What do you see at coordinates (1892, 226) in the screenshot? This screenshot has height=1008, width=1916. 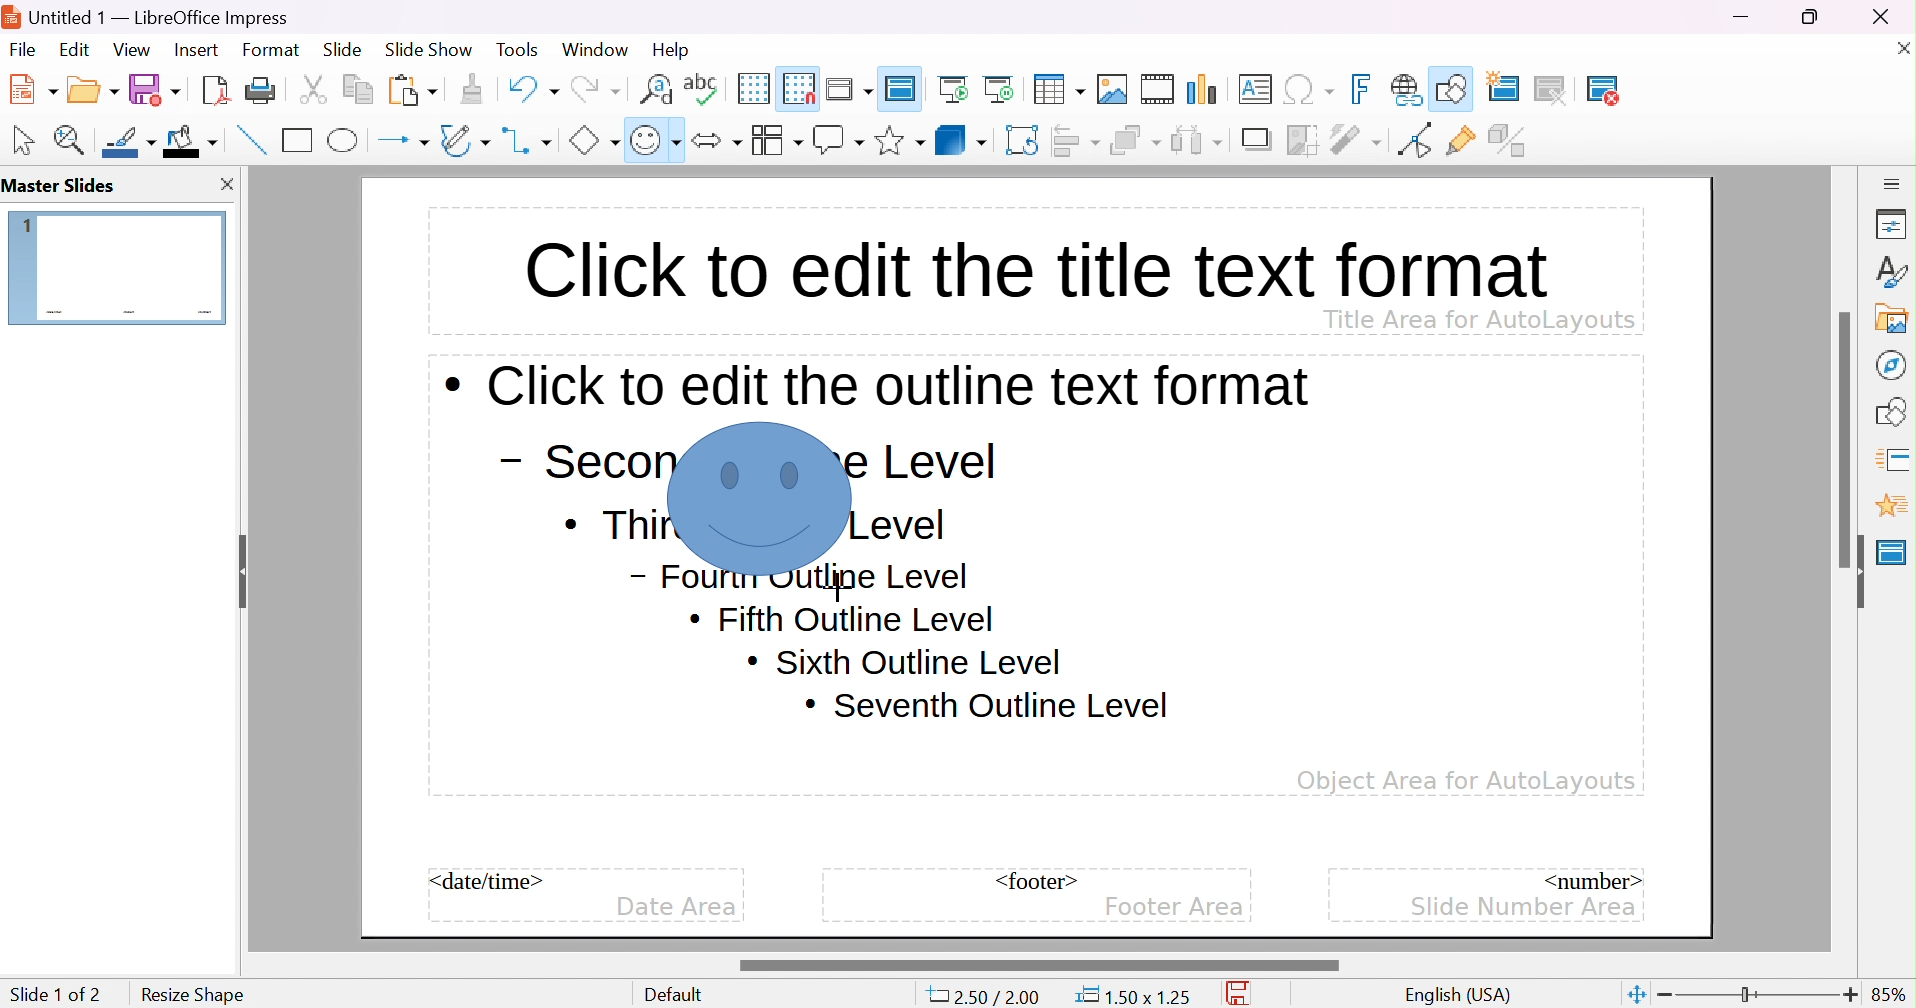 I see `properties` at bounding box center [1892, 226].